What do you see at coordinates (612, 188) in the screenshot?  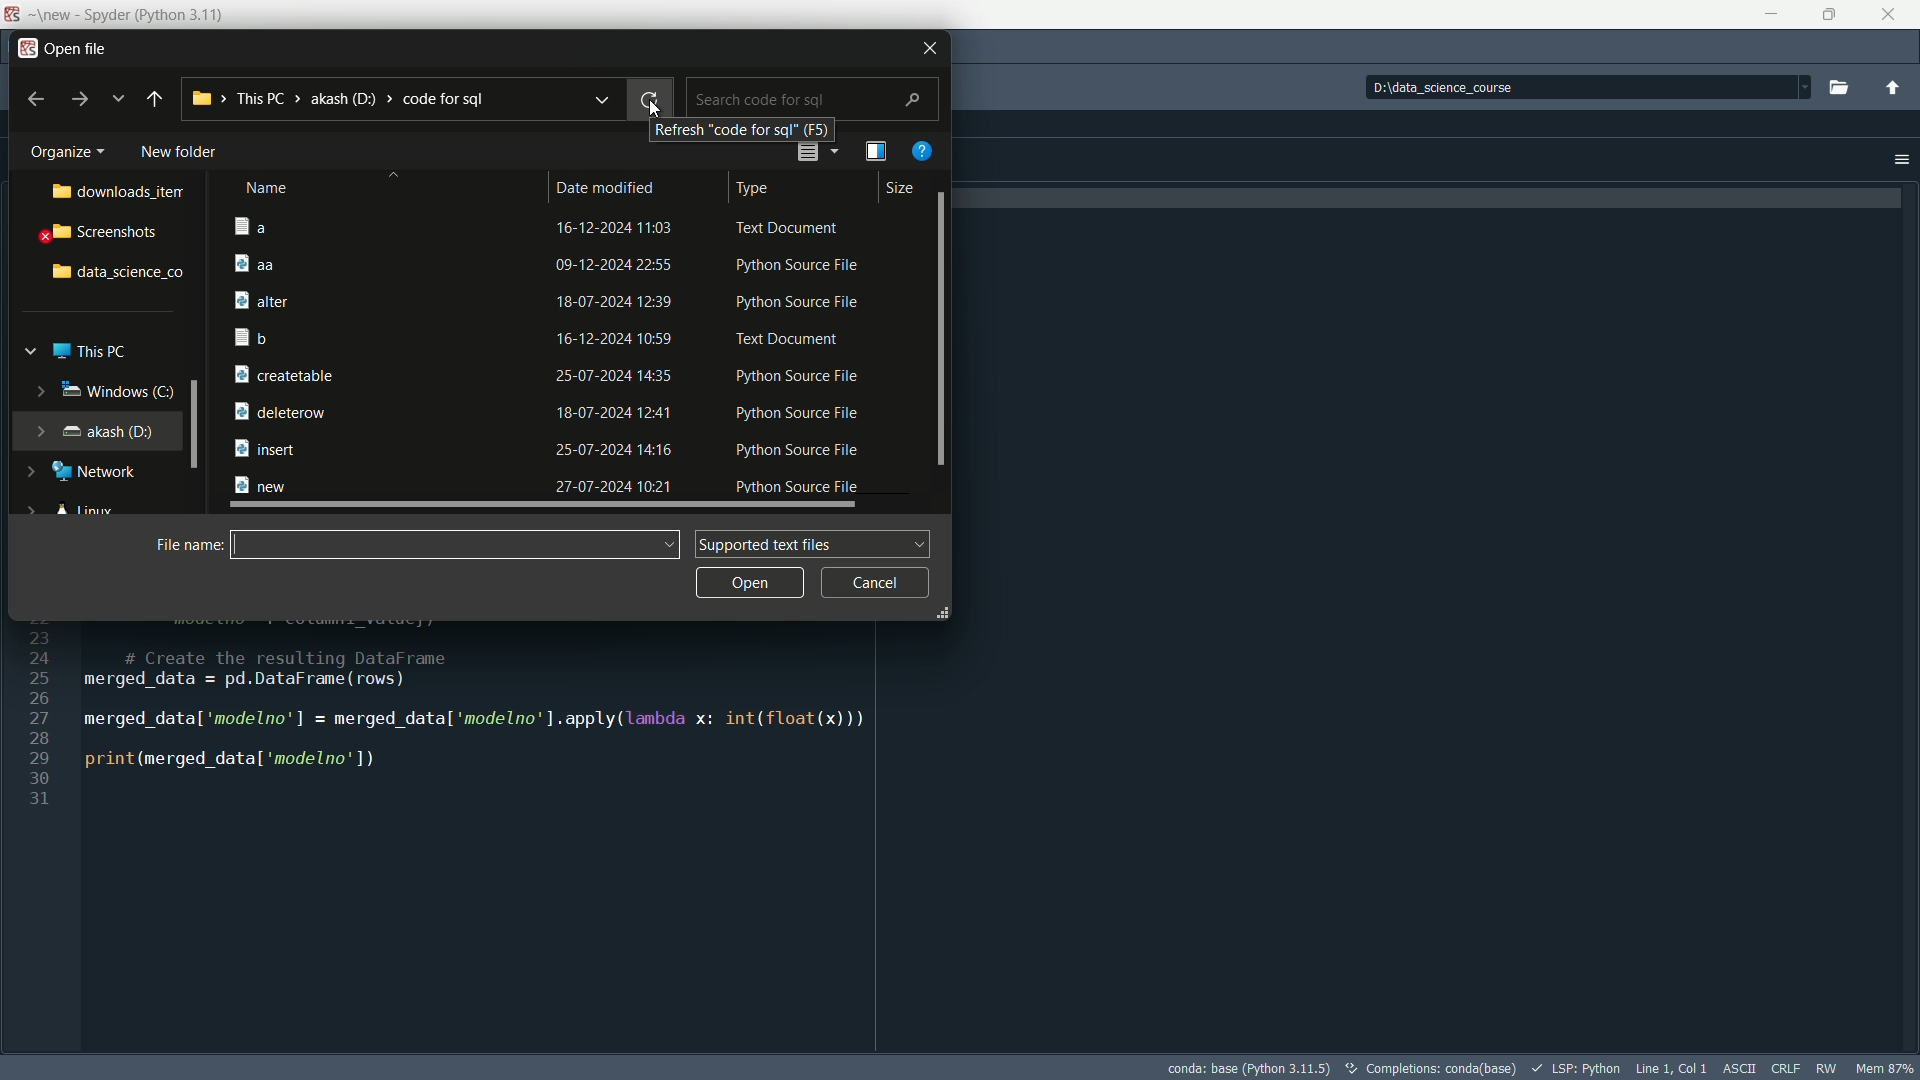 I see `Date modified` at bounding box center [612, 188].